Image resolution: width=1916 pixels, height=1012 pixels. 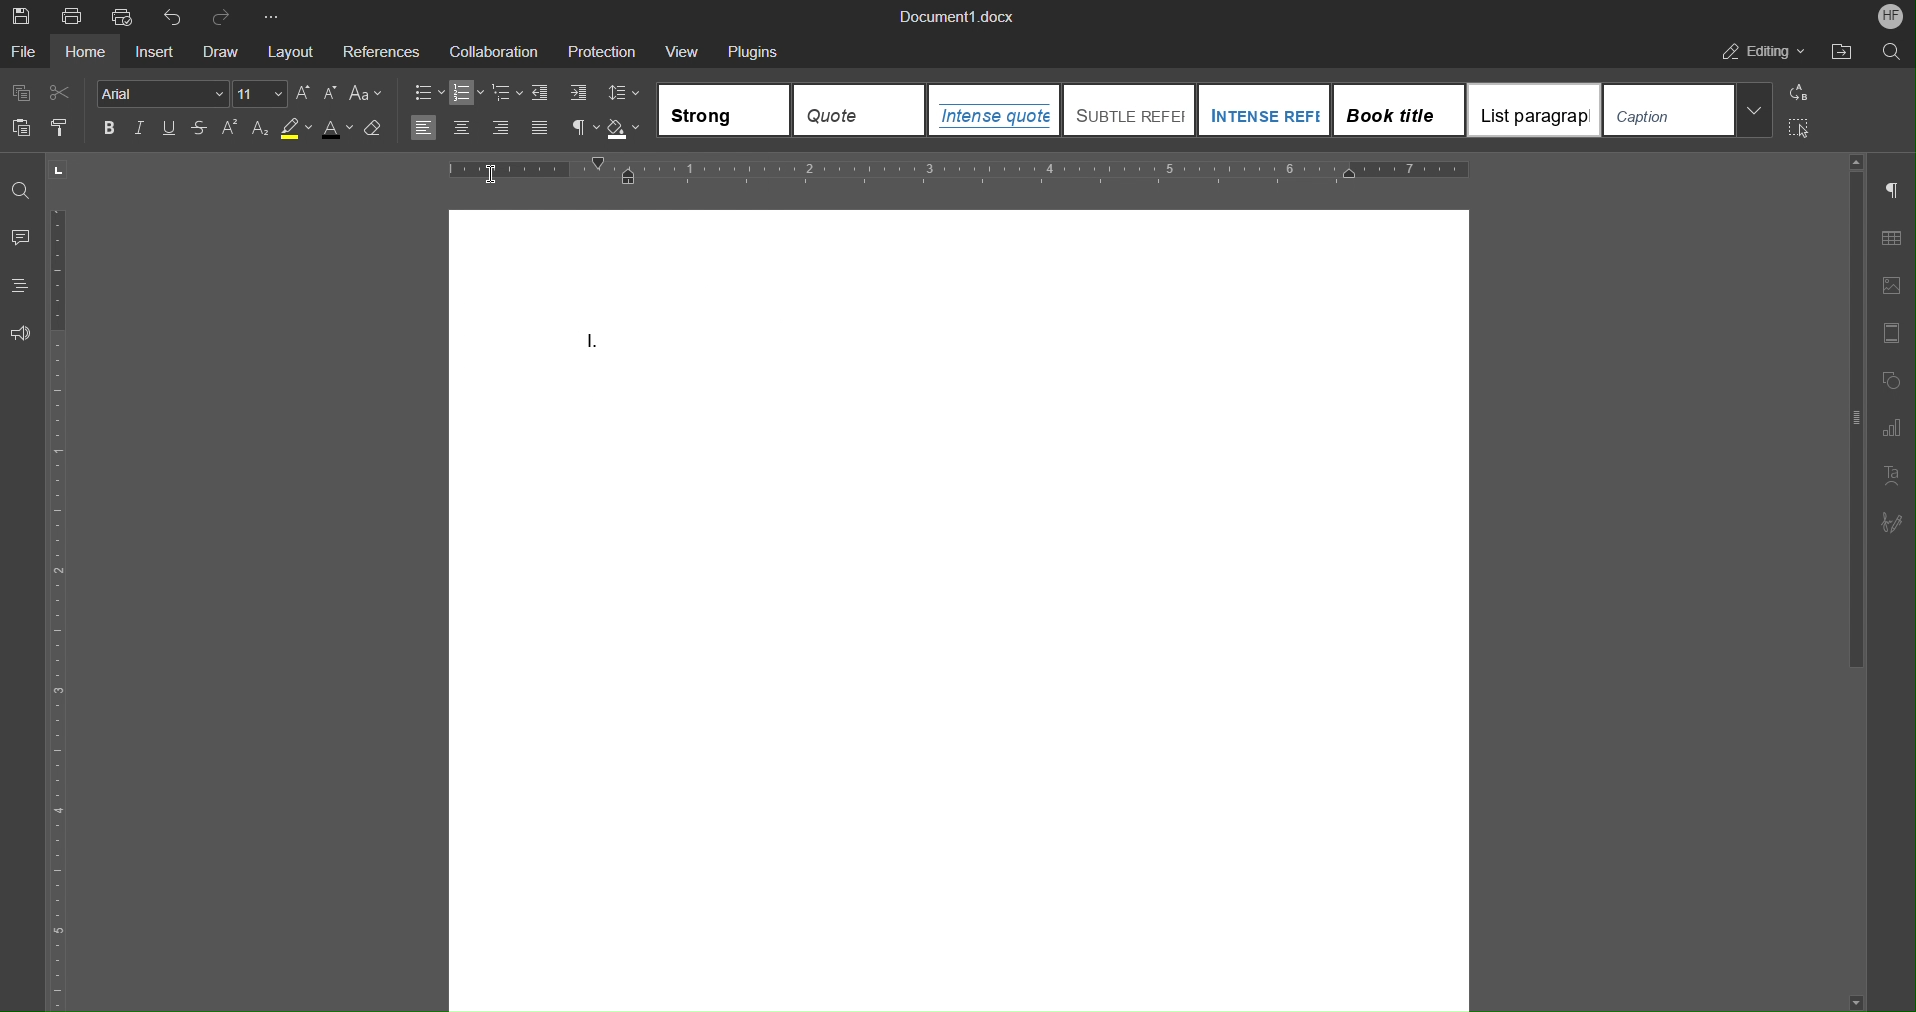 What do you see at coordinates (462, 128) in the screenshot?
I see `Centre Align` at bounding box center [462, 128].